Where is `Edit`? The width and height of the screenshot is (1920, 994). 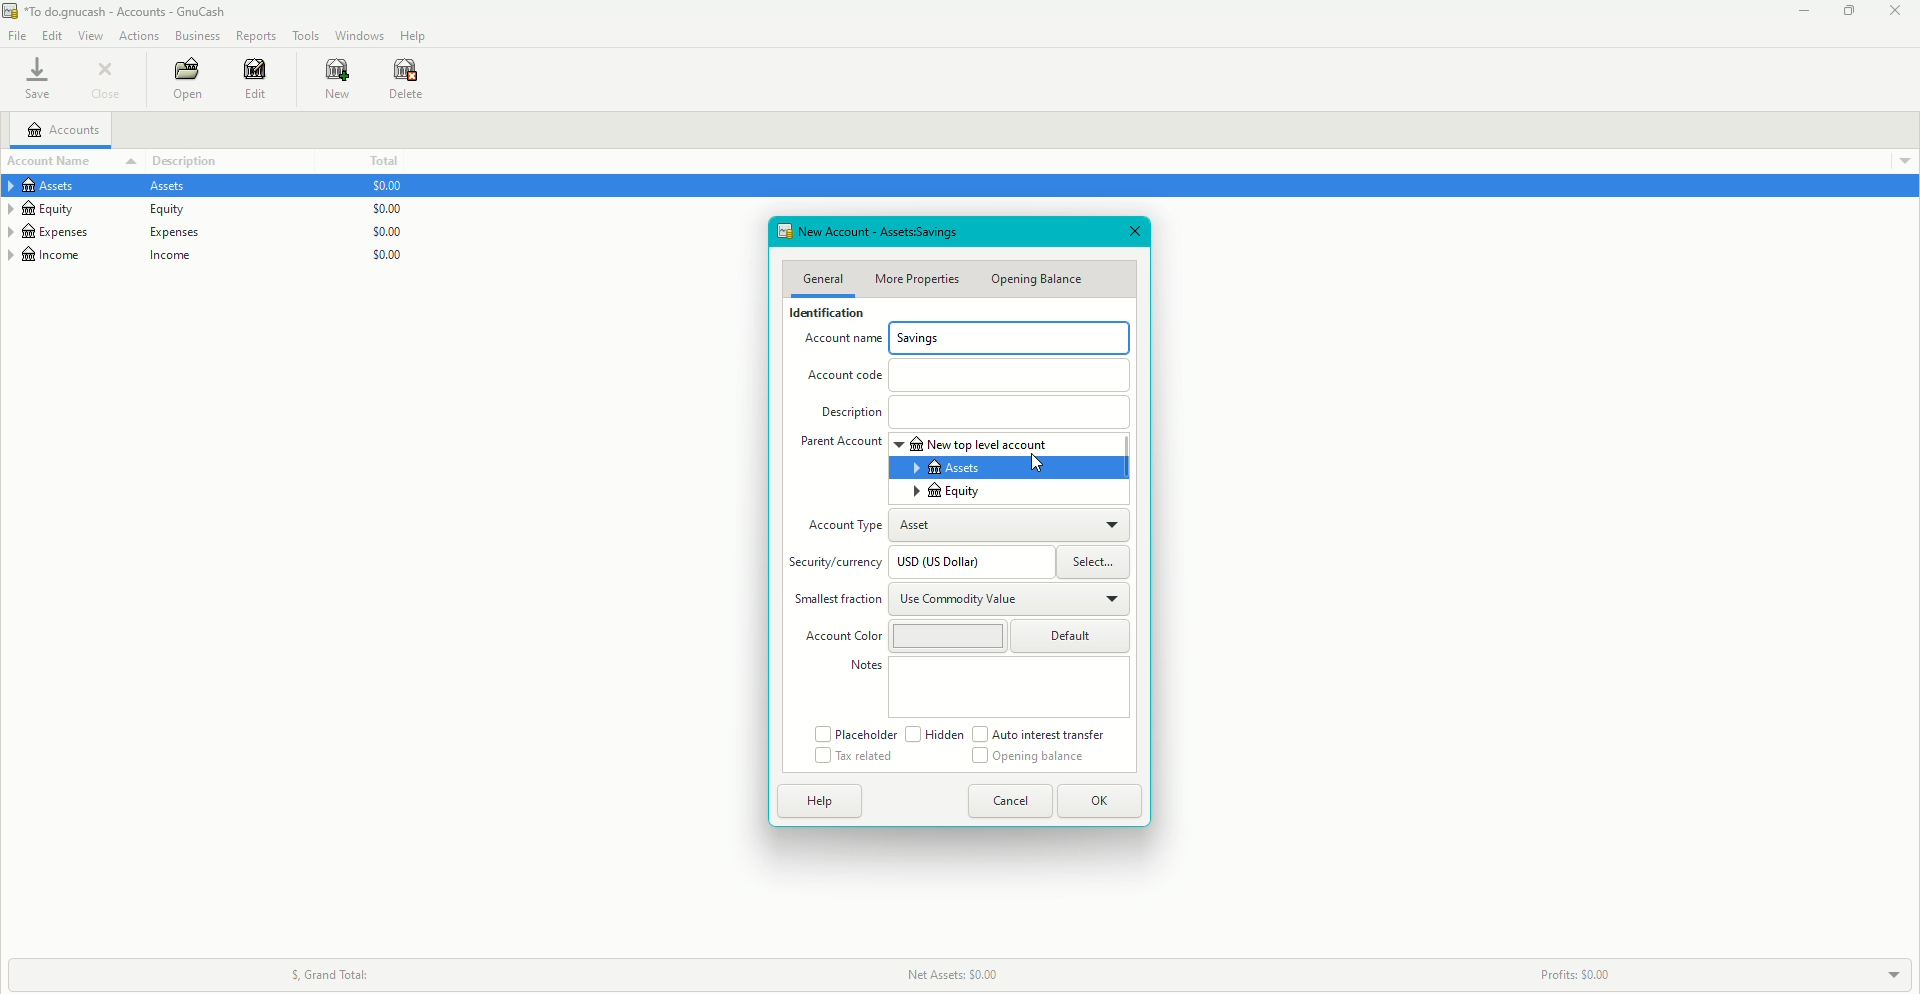 Edit is located at coordinates (52, 36).